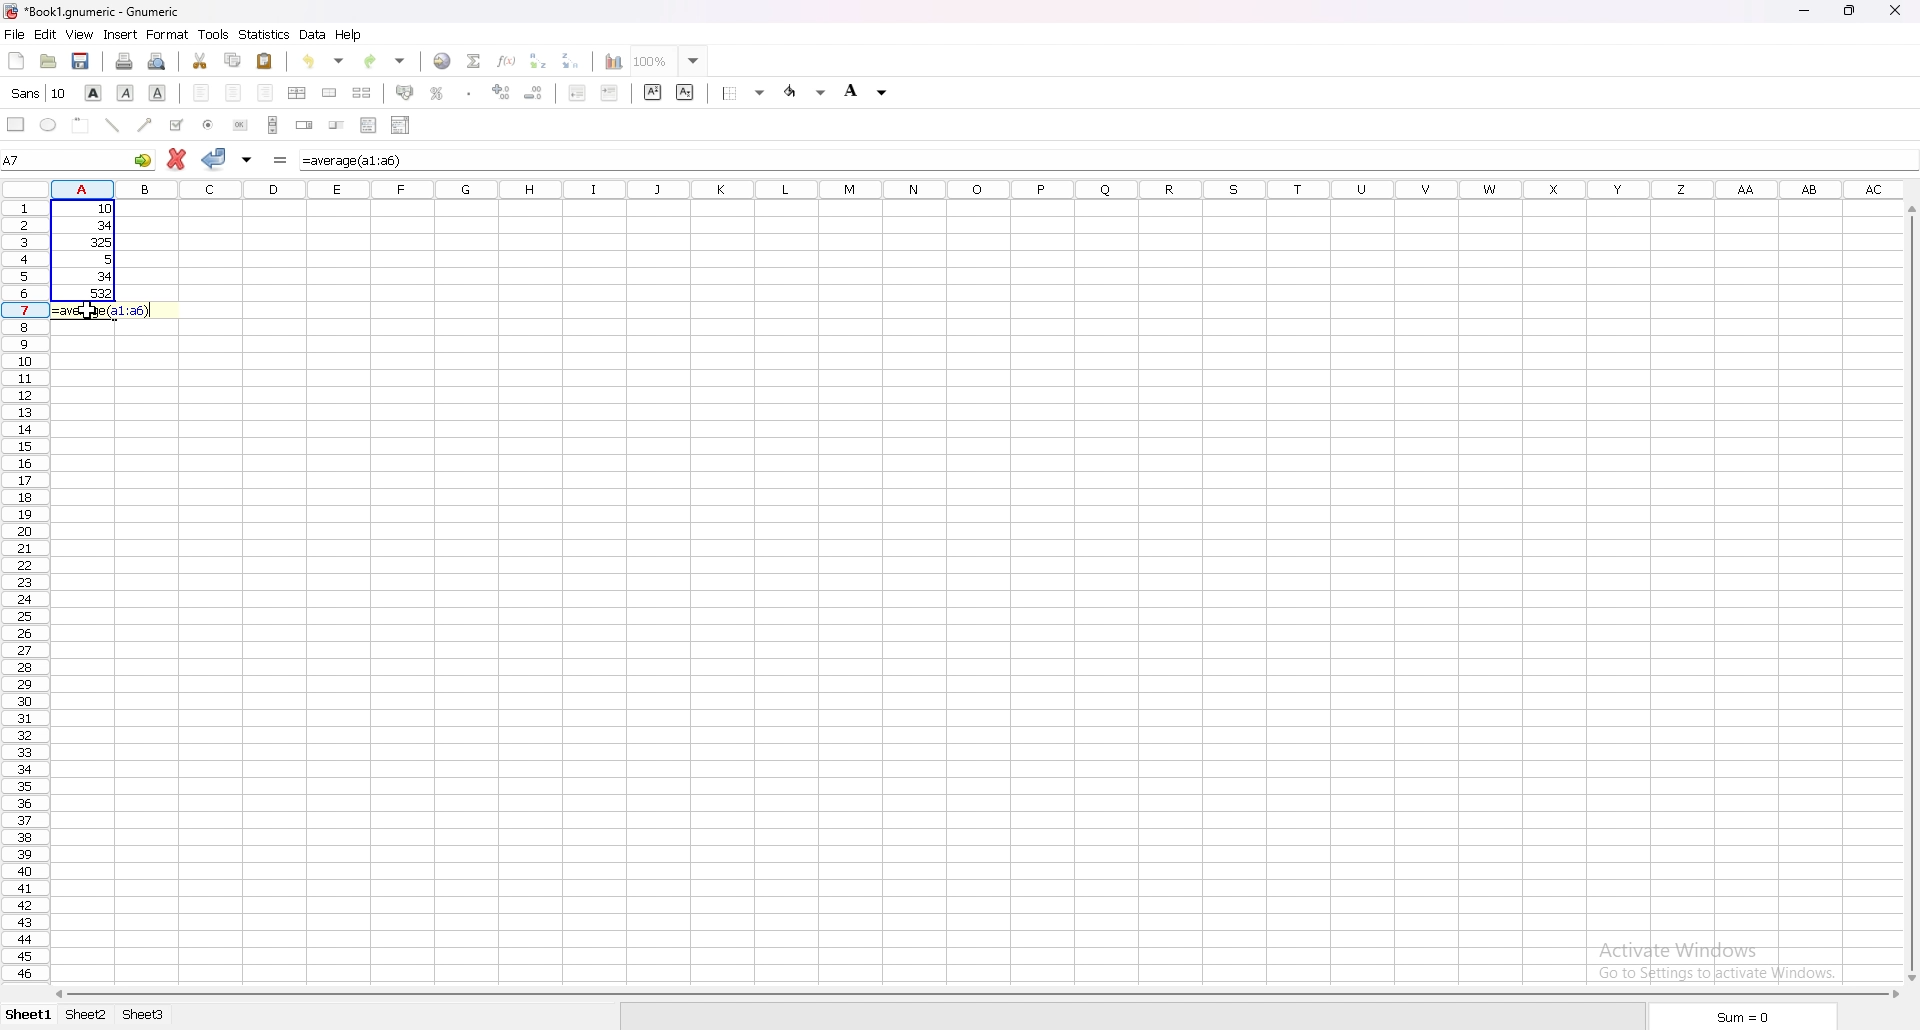 The width and height of the screenshot is (1920, 1030). What do you see at coordinates (157, 92) in the screenshot?
I see `underline` at bounding box center [157, 92].